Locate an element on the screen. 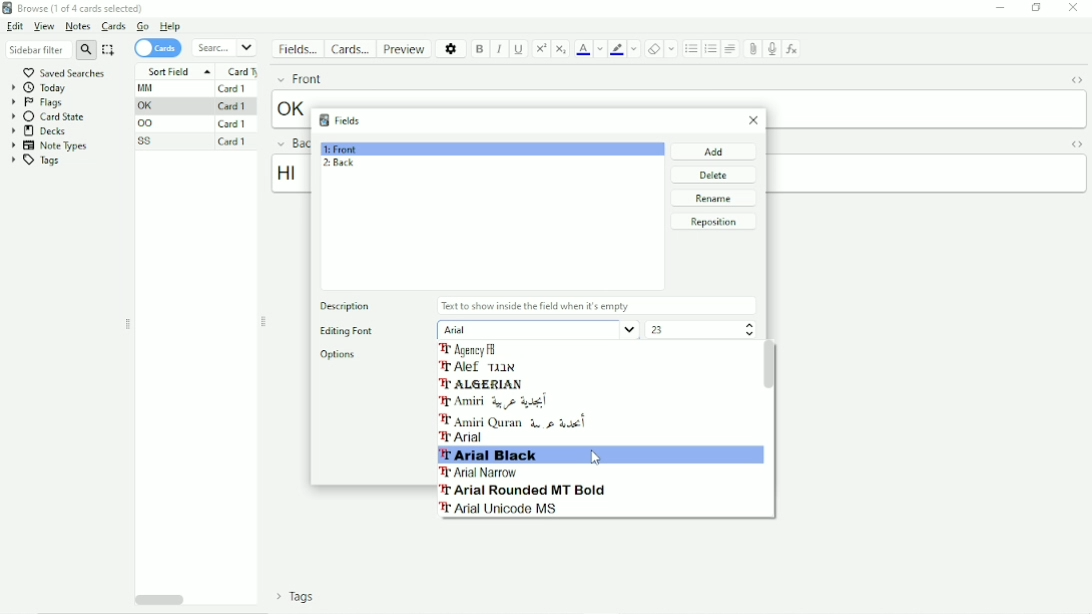 Image resolution: width=1092 pixels, height=614 pixels. Notes is located at coordinates (77, 26).